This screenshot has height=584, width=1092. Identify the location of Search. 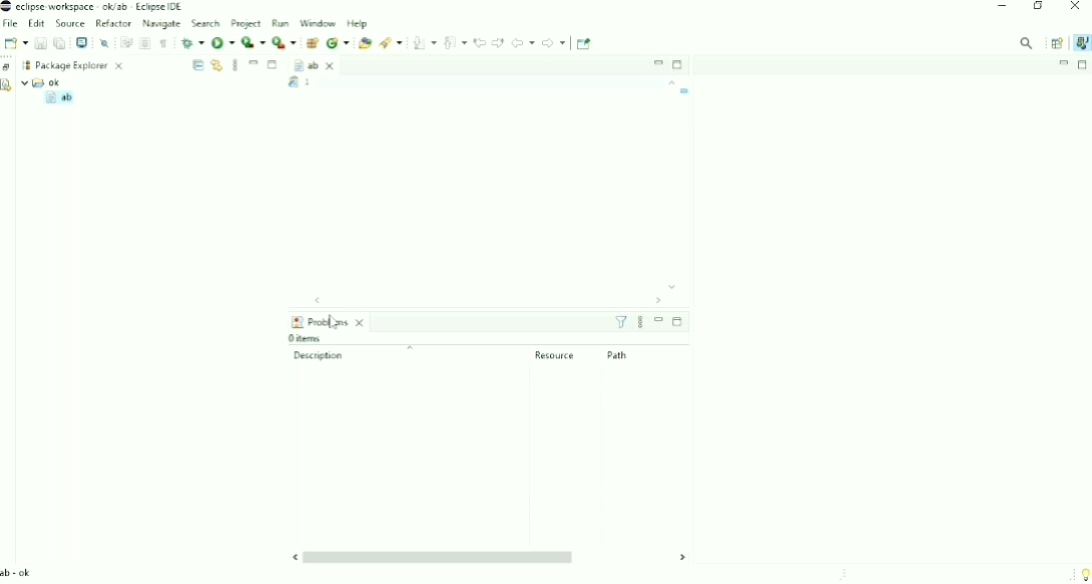
(390, 42).